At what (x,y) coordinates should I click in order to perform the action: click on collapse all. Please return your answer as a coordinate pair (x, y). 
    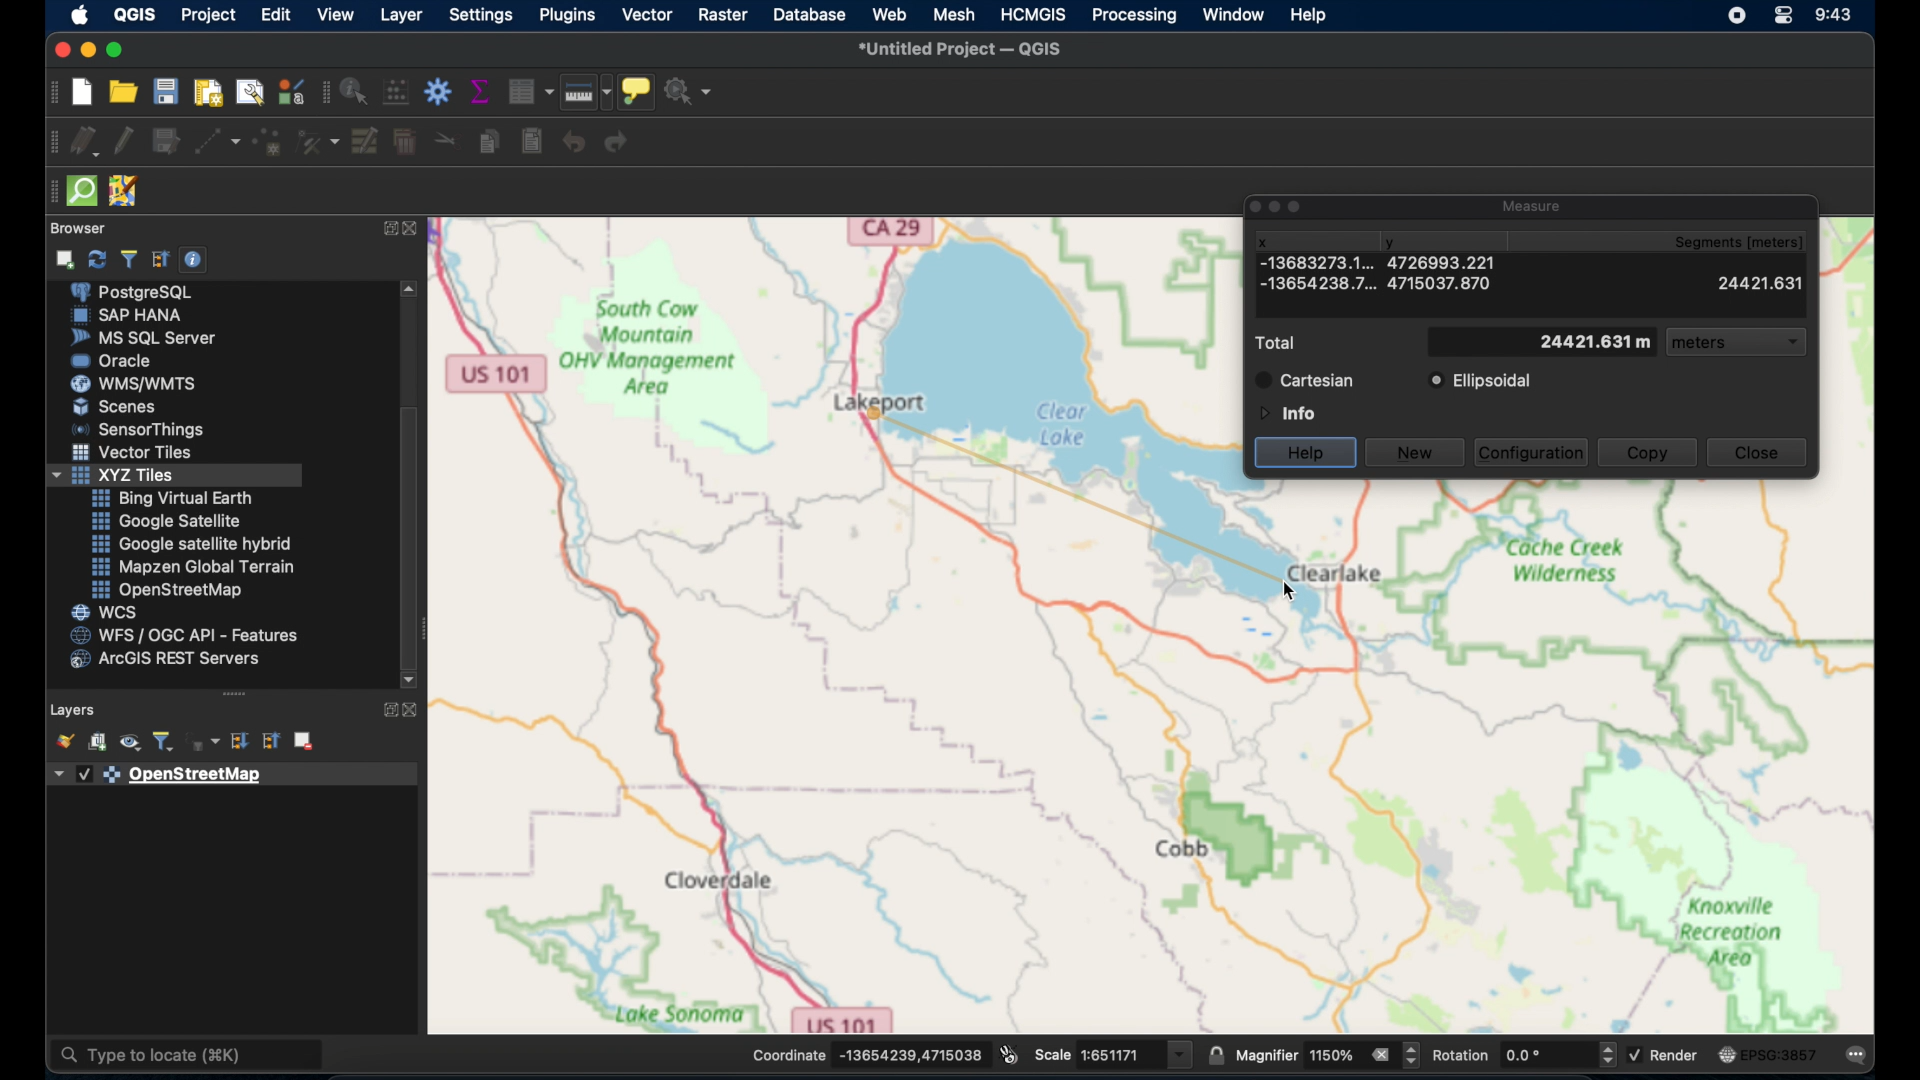
    Looking at the image, I should click on (160, 257).